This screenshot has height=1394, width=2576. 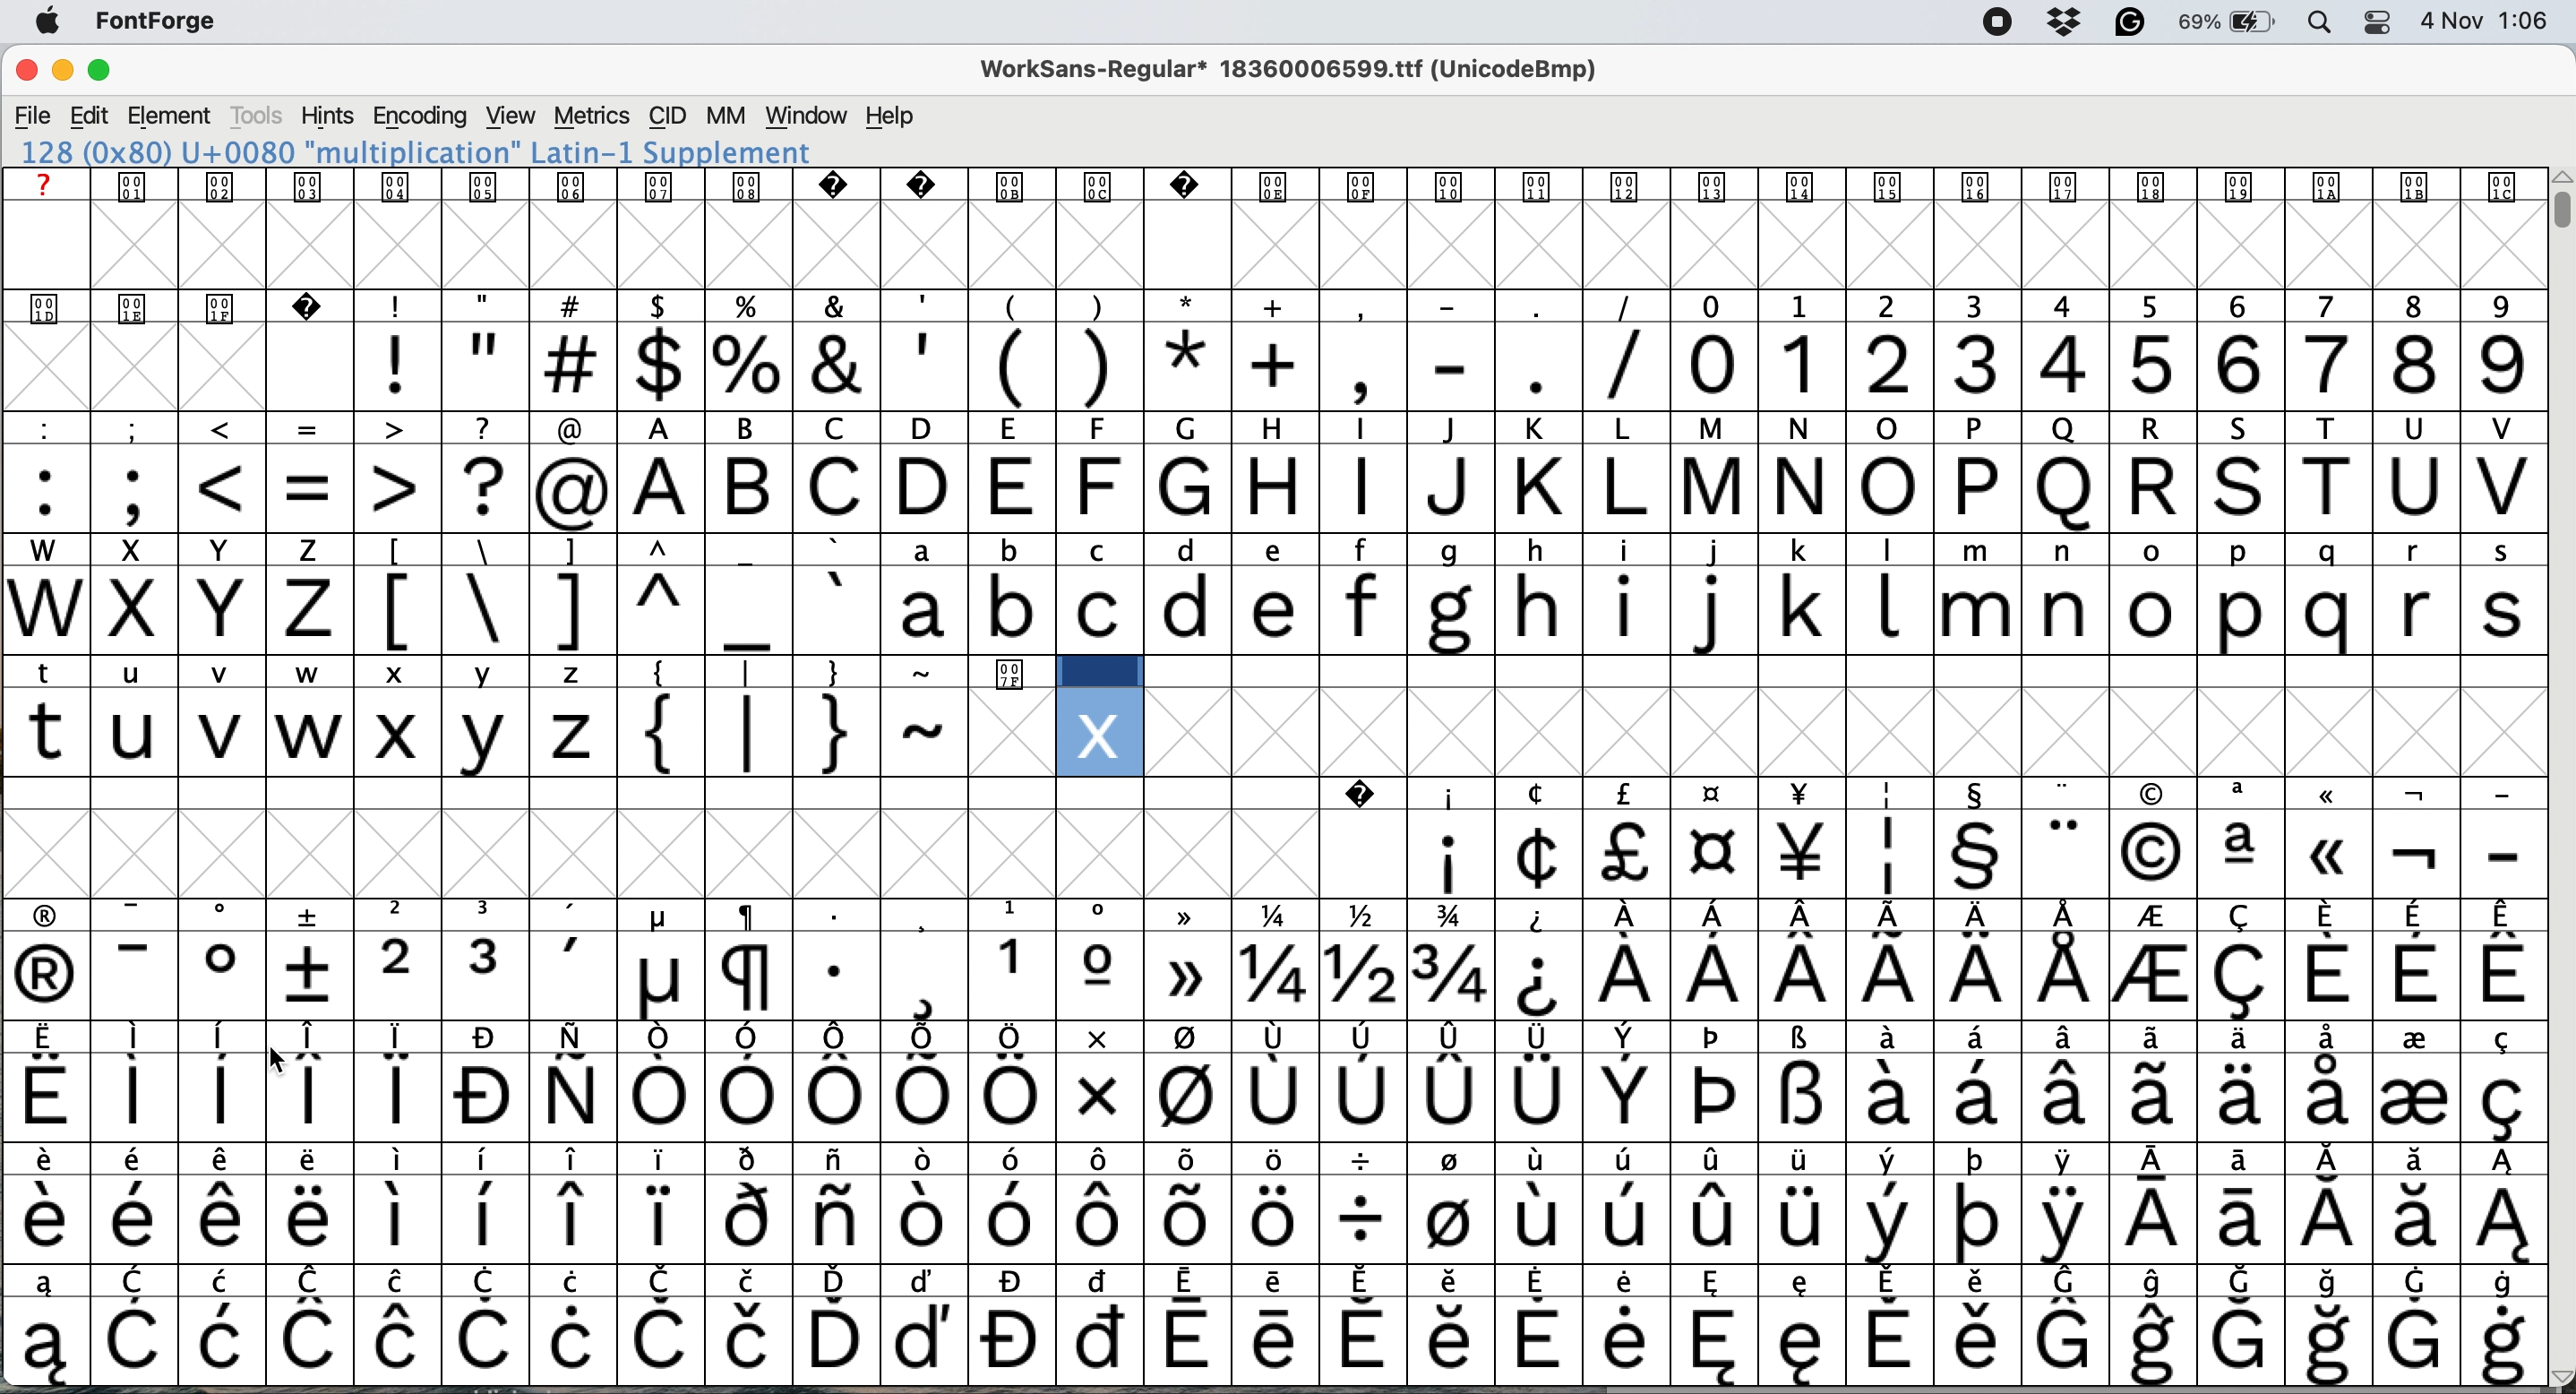 What do you see at coordinates (265, 1058) in the screenshot?
I see `cursor` at bounding box center [265, 1058].